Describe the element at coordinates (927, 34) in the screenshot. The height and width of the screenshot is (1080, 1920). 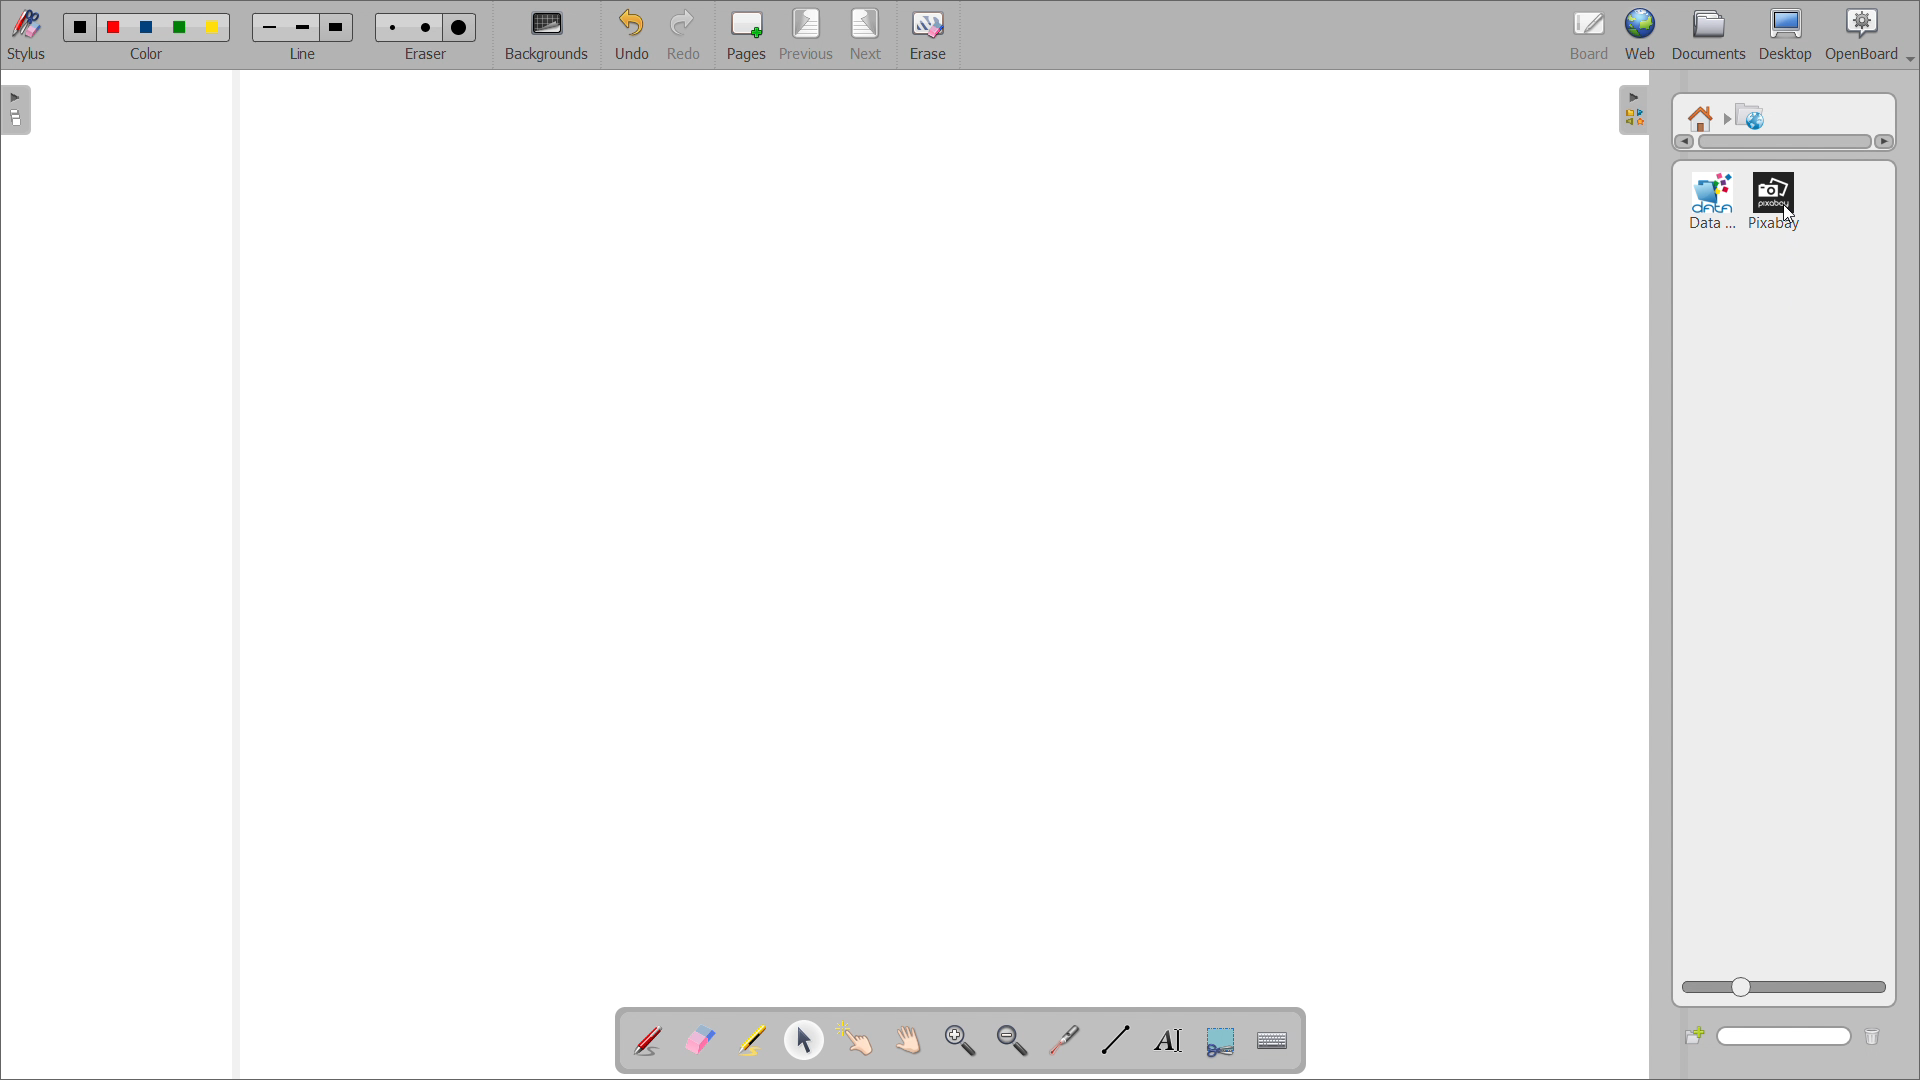
I see `erase` at that location.